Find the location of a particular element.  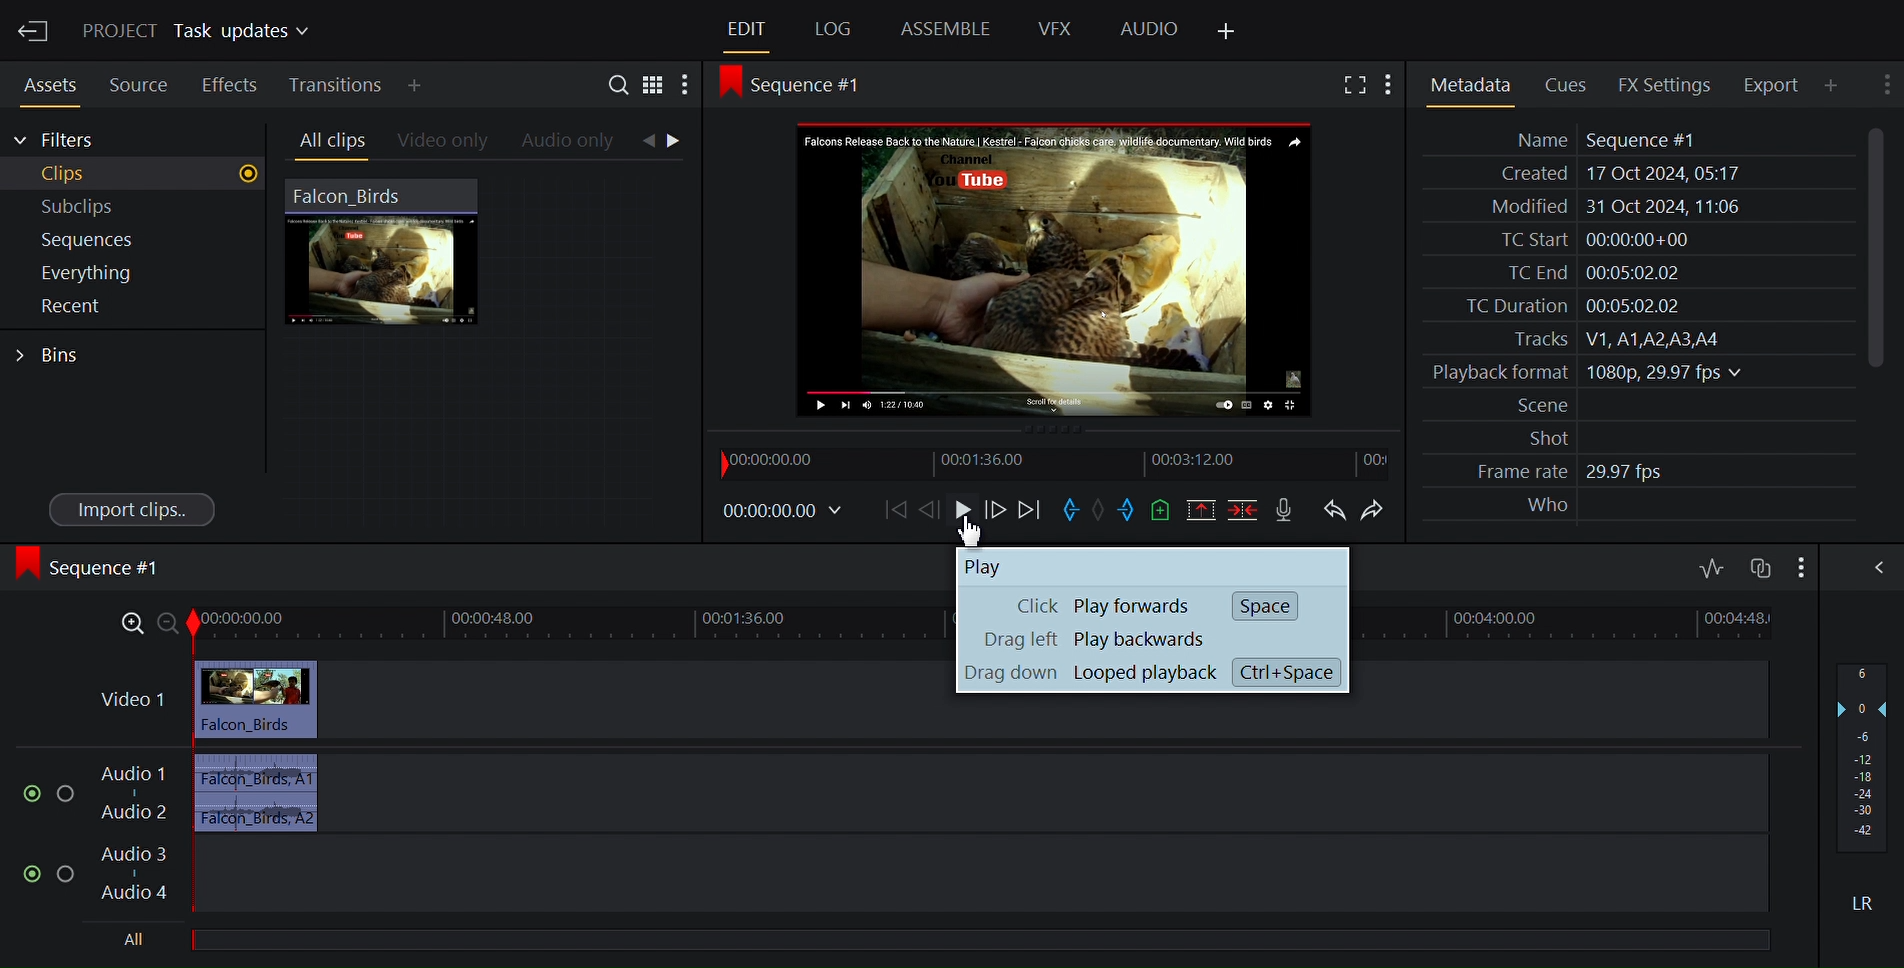

Log is located at coordinates (830, 30).